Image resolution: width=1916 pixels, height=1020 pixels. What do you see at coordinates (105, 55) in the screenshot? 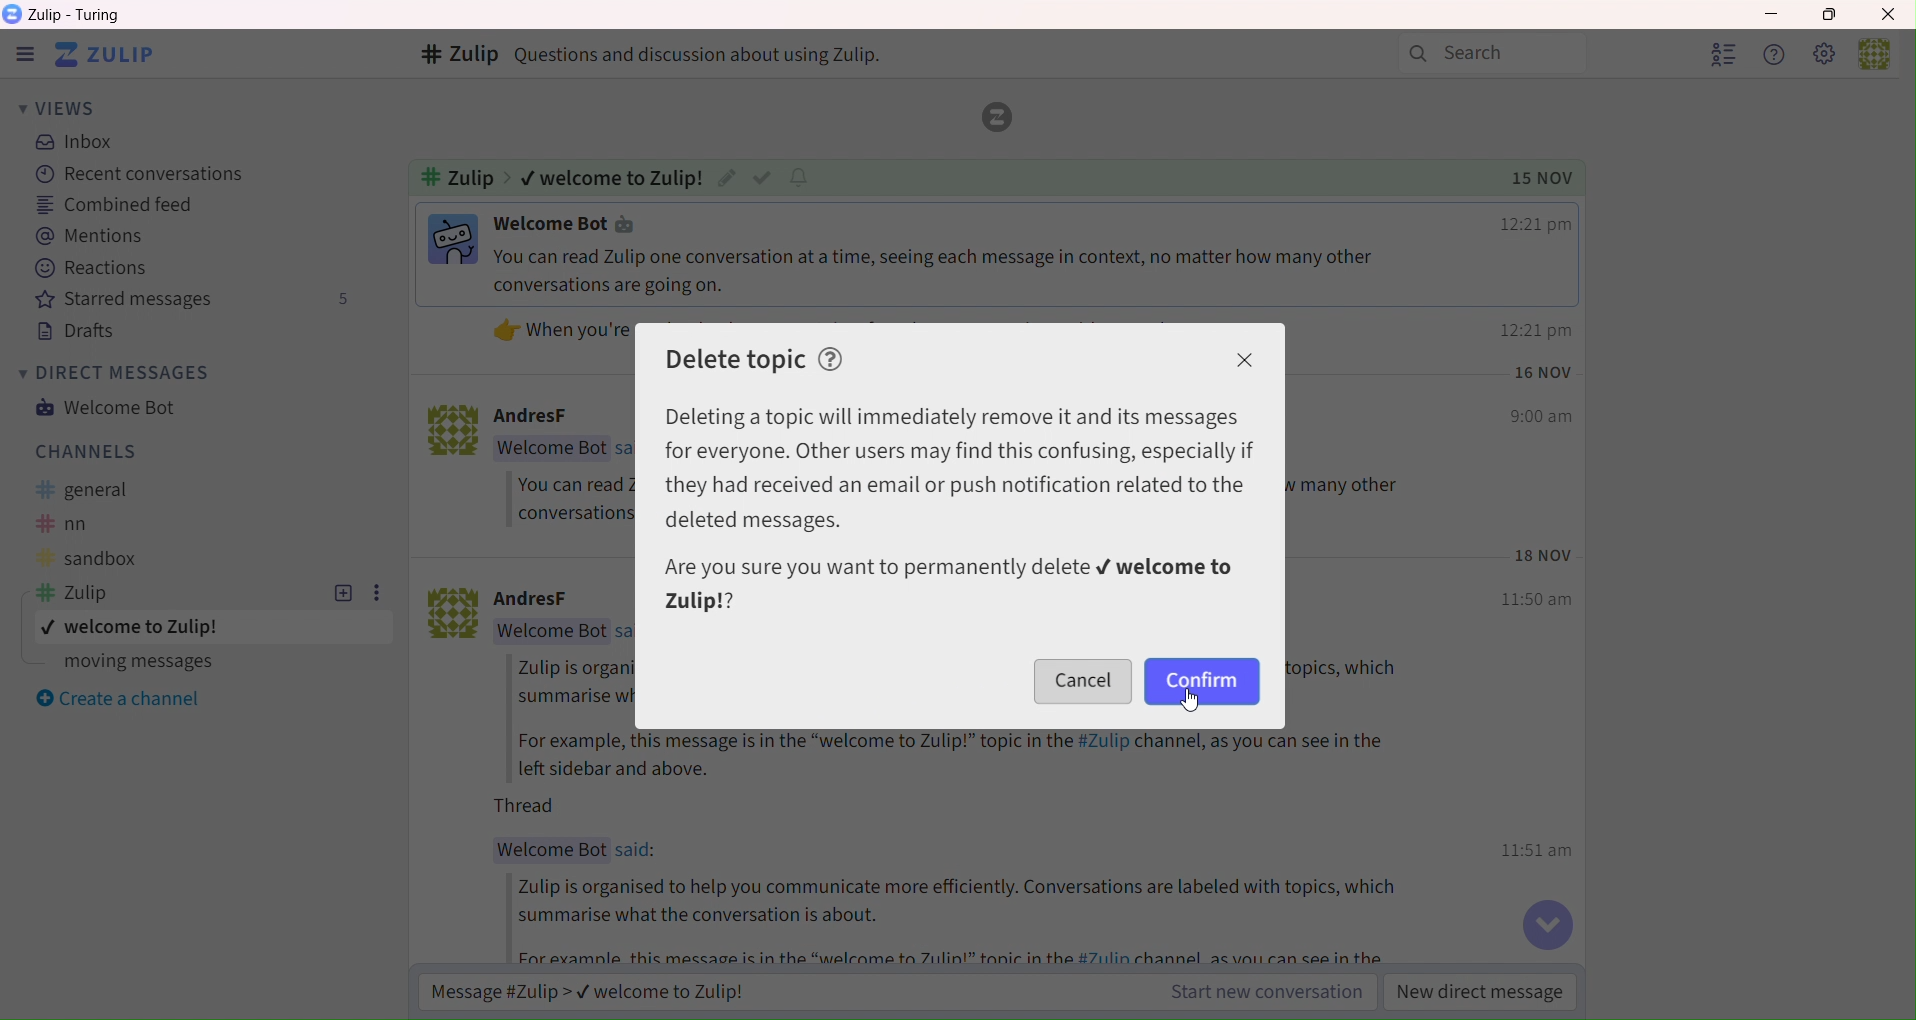
I see `Software logo and name` at bounding box center [105, 55].